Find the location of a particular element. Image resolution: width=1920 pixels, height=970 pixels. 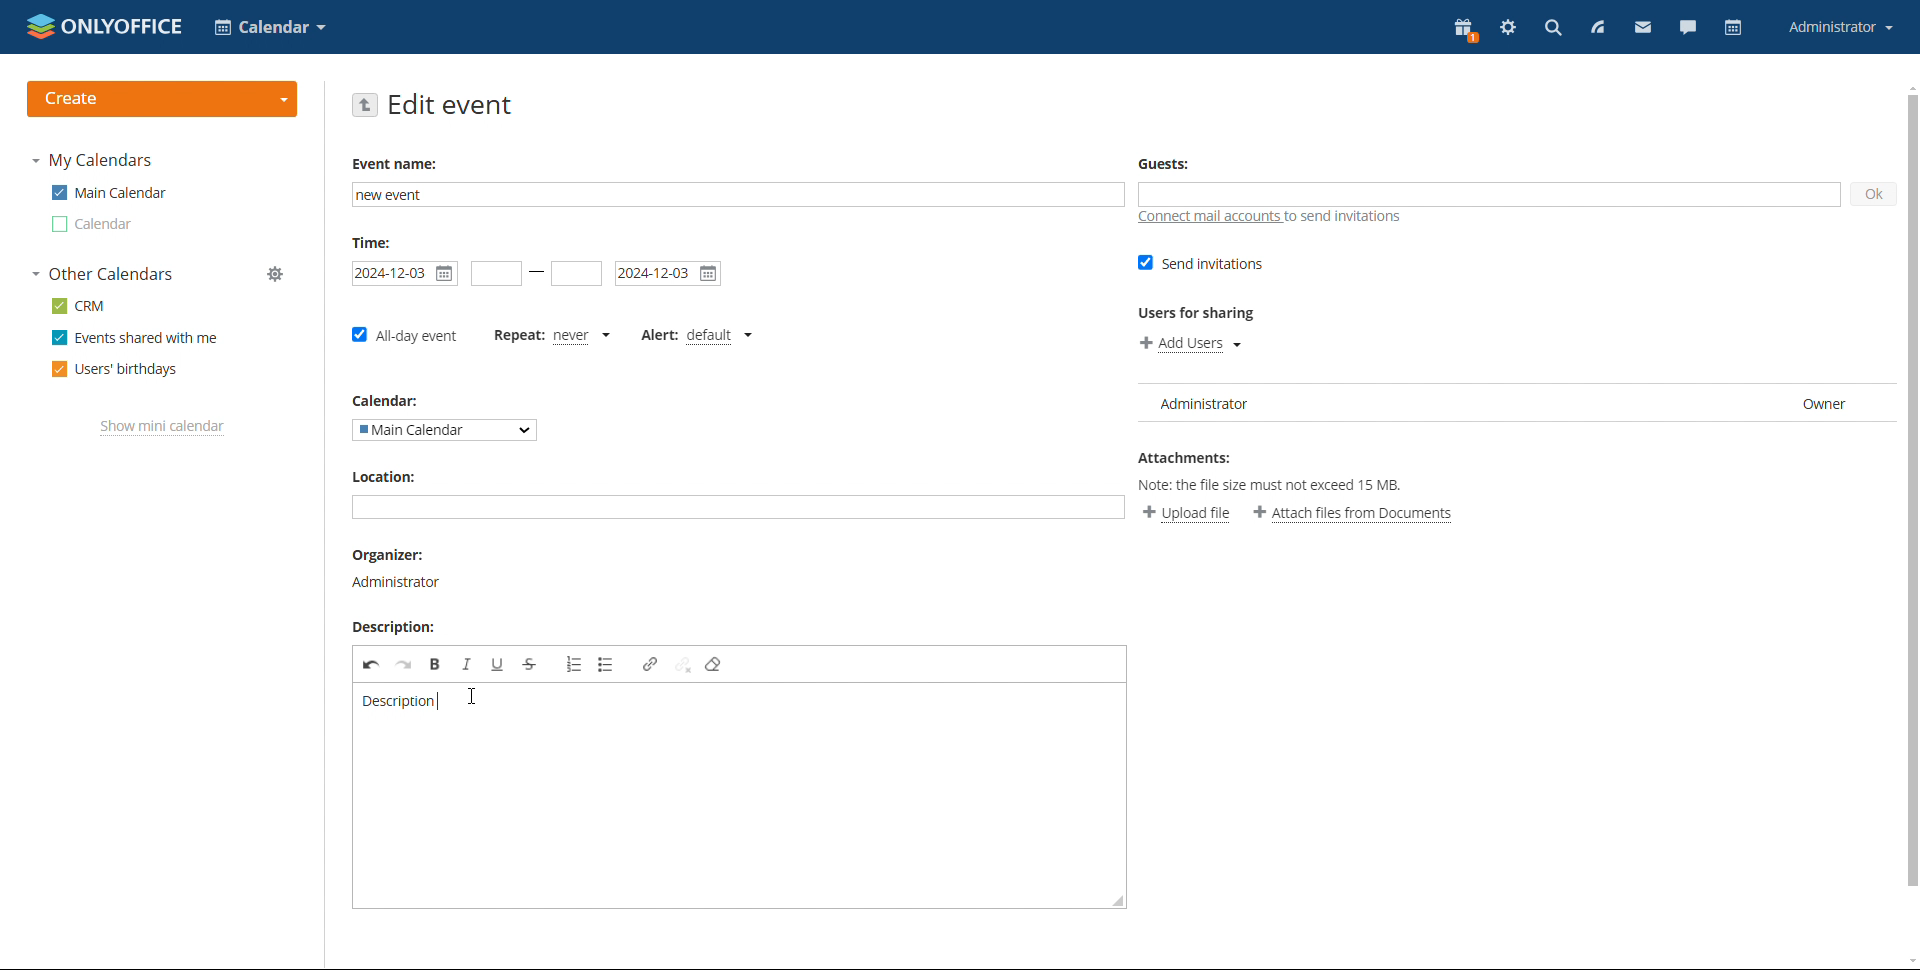

scroll down is located at coordinates (1908, 962).